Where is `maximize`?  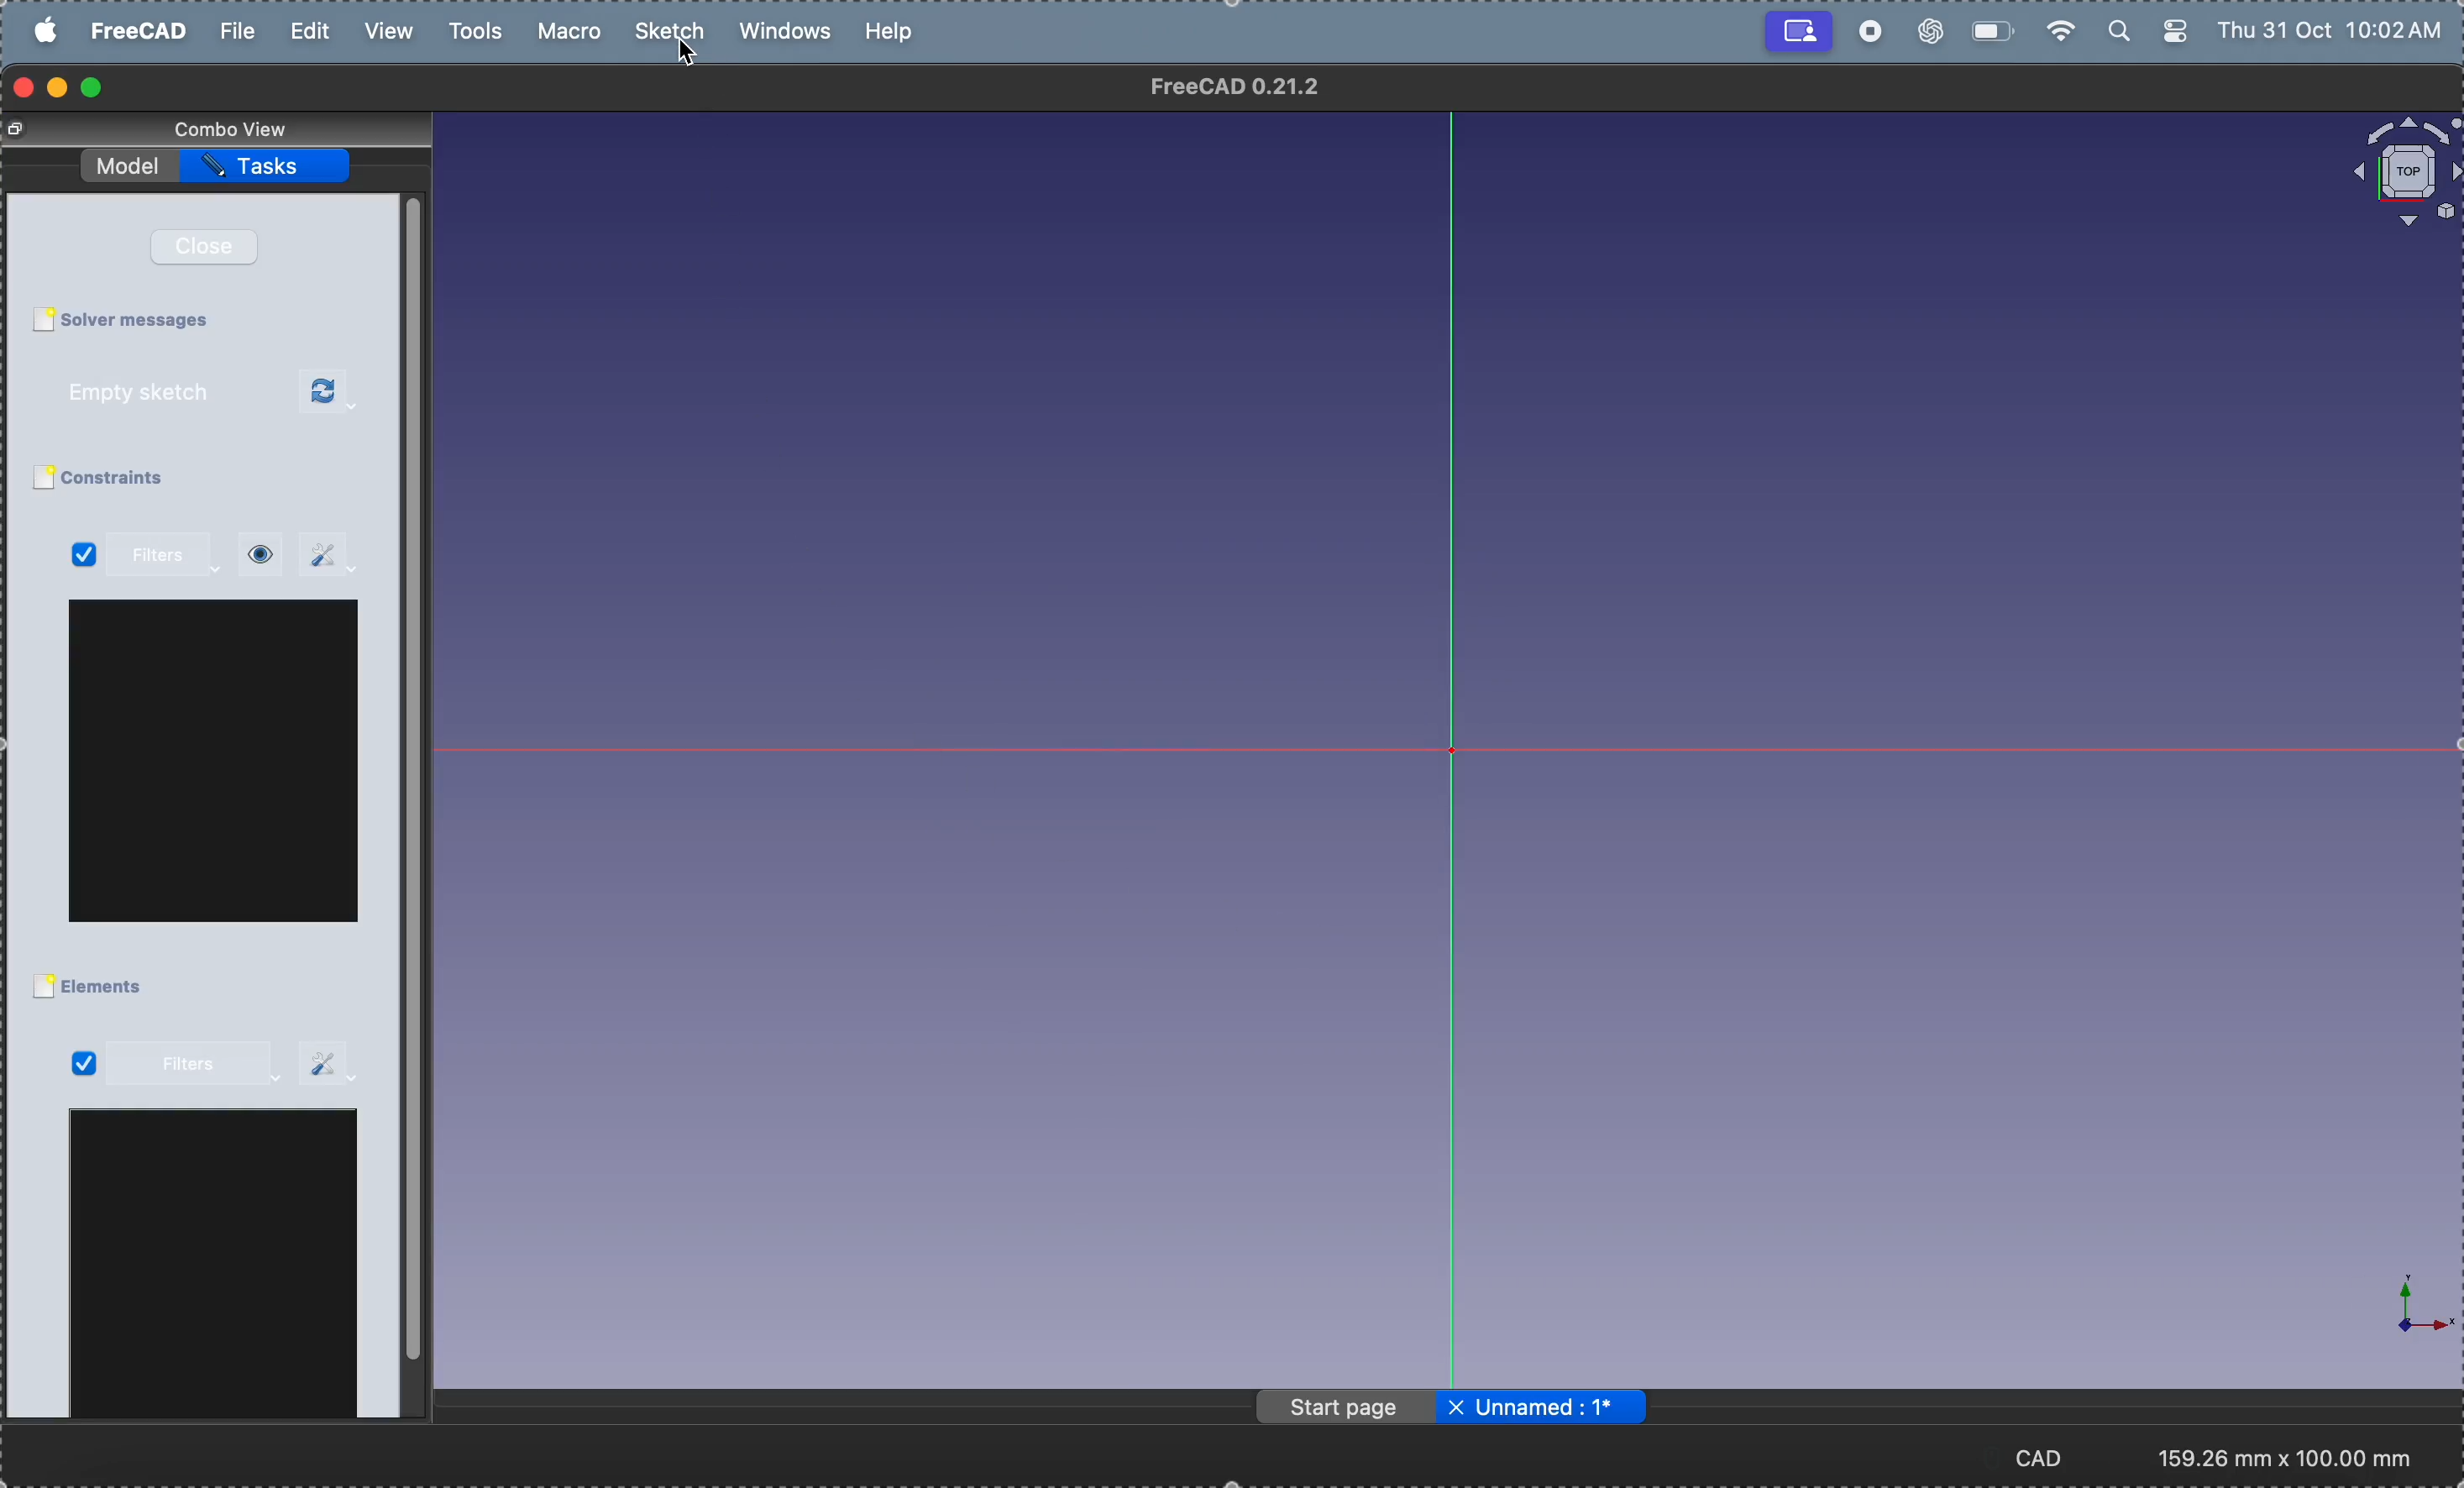
maximize is located at coordinates (94, 89).